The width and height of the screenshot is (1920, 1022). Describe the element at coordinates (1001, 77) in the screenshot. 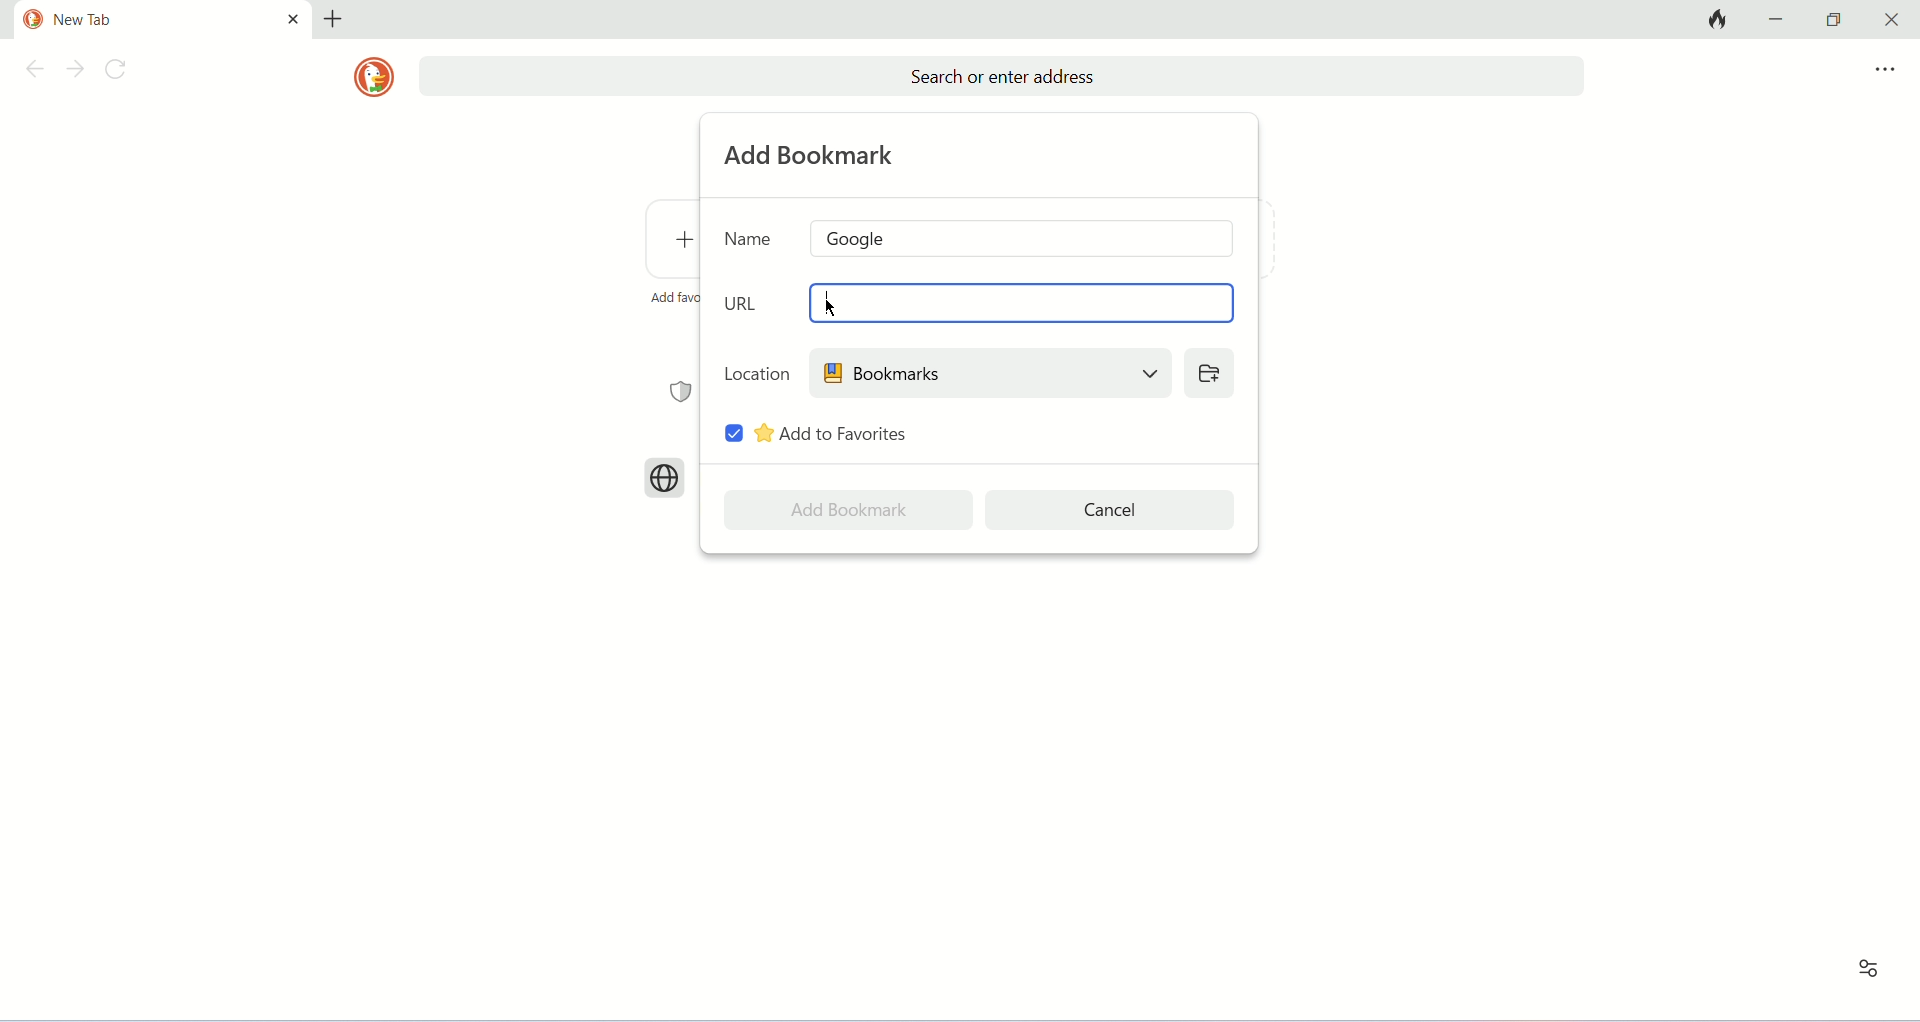

I see `search or enter address` at that location.